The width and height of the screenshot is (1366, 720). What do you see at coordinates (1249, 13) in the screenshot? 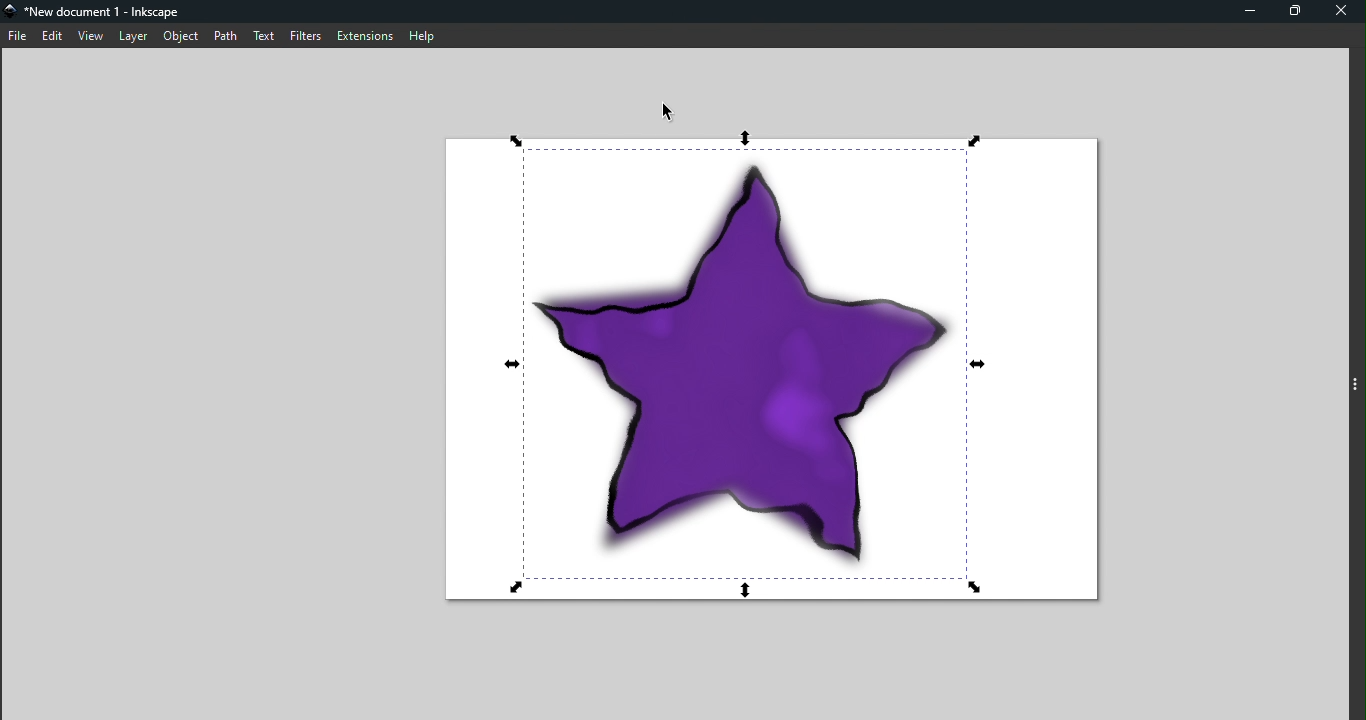
I see `Minimize` at bounding box center [1249, 13].